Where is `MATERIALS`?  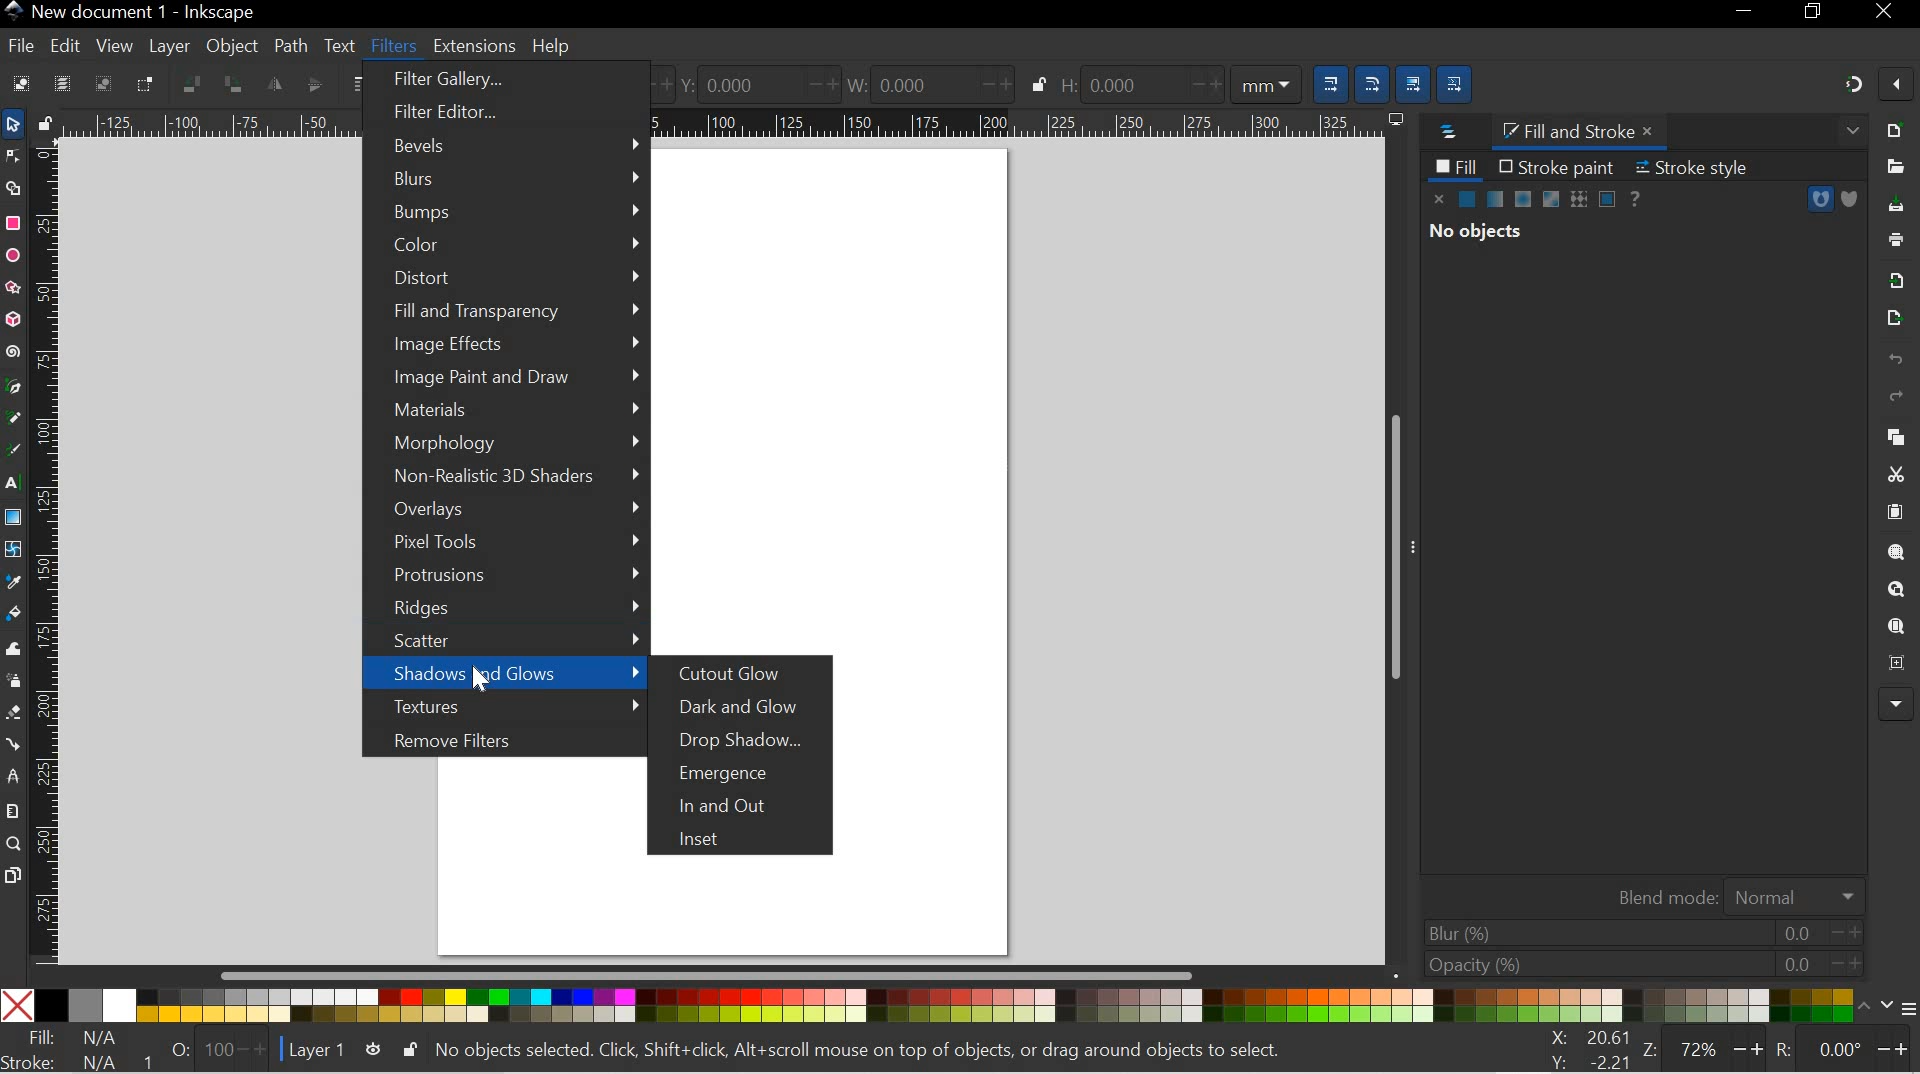
MATERIALS is located at coordinates (505, 411).